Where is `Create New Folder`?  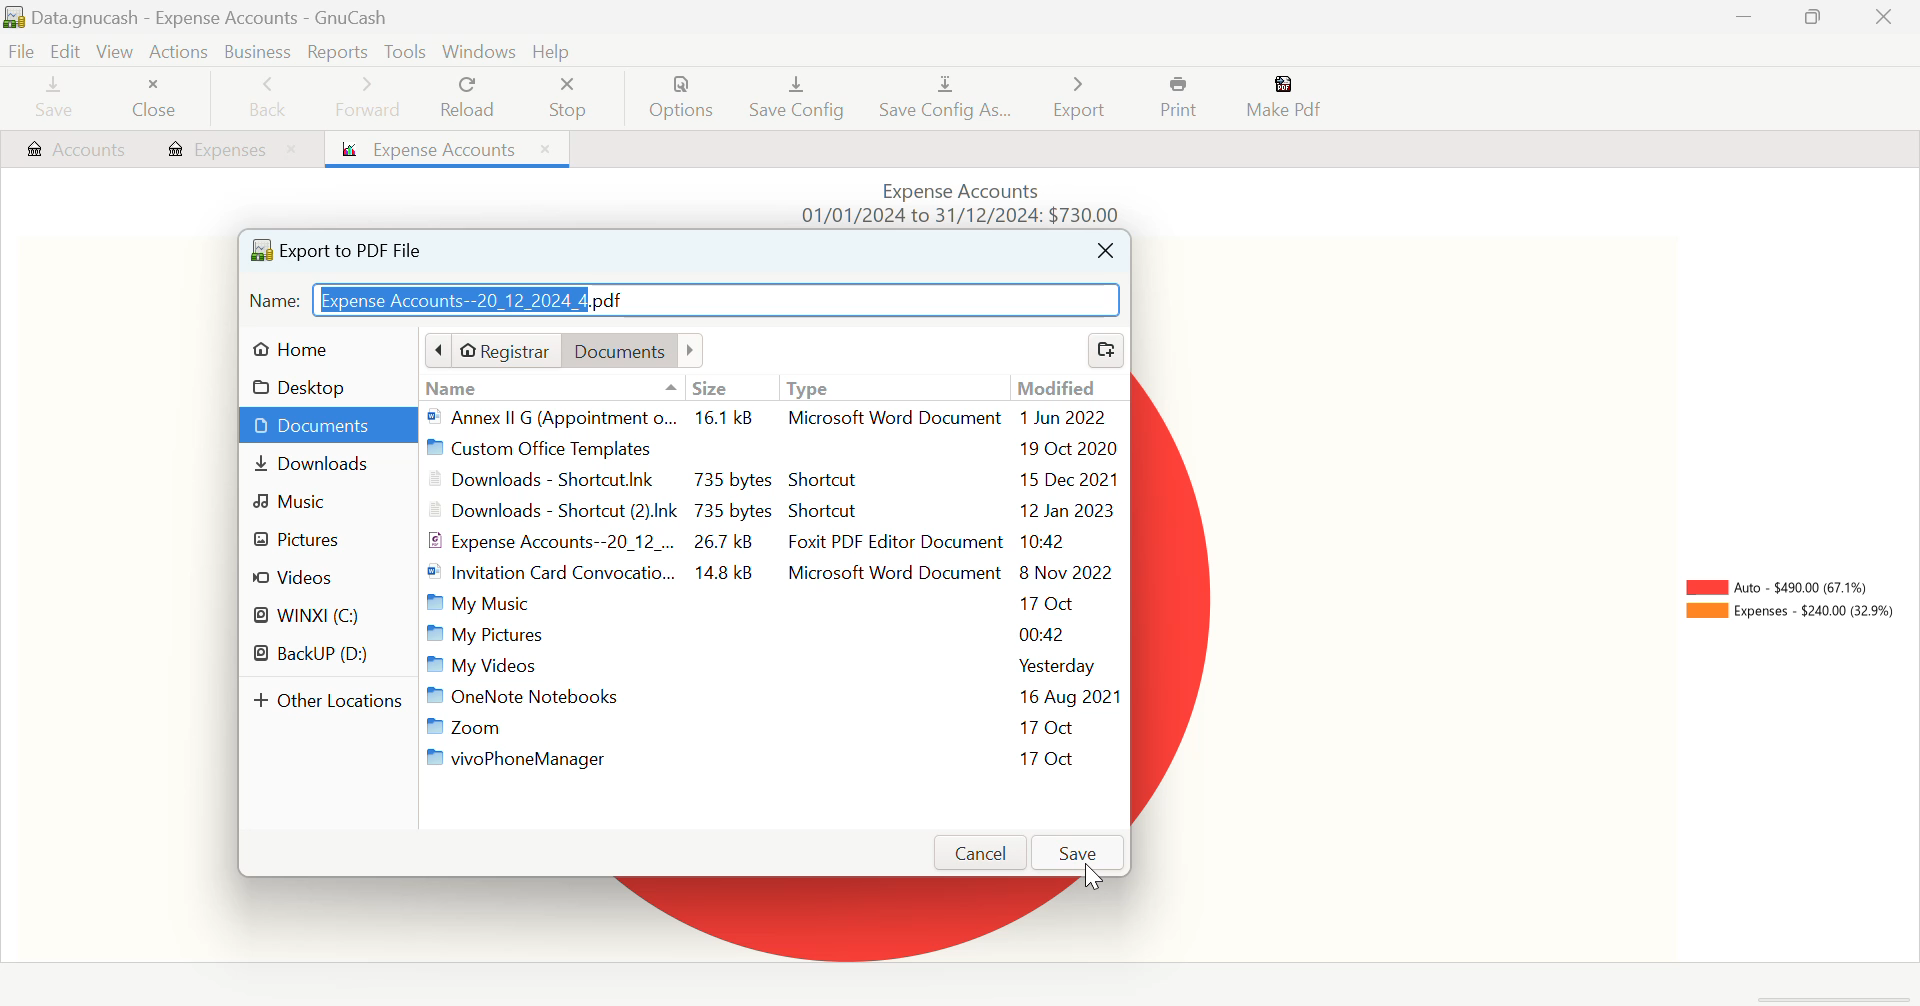 Create New Folder is located at coordinates (1108, 352).